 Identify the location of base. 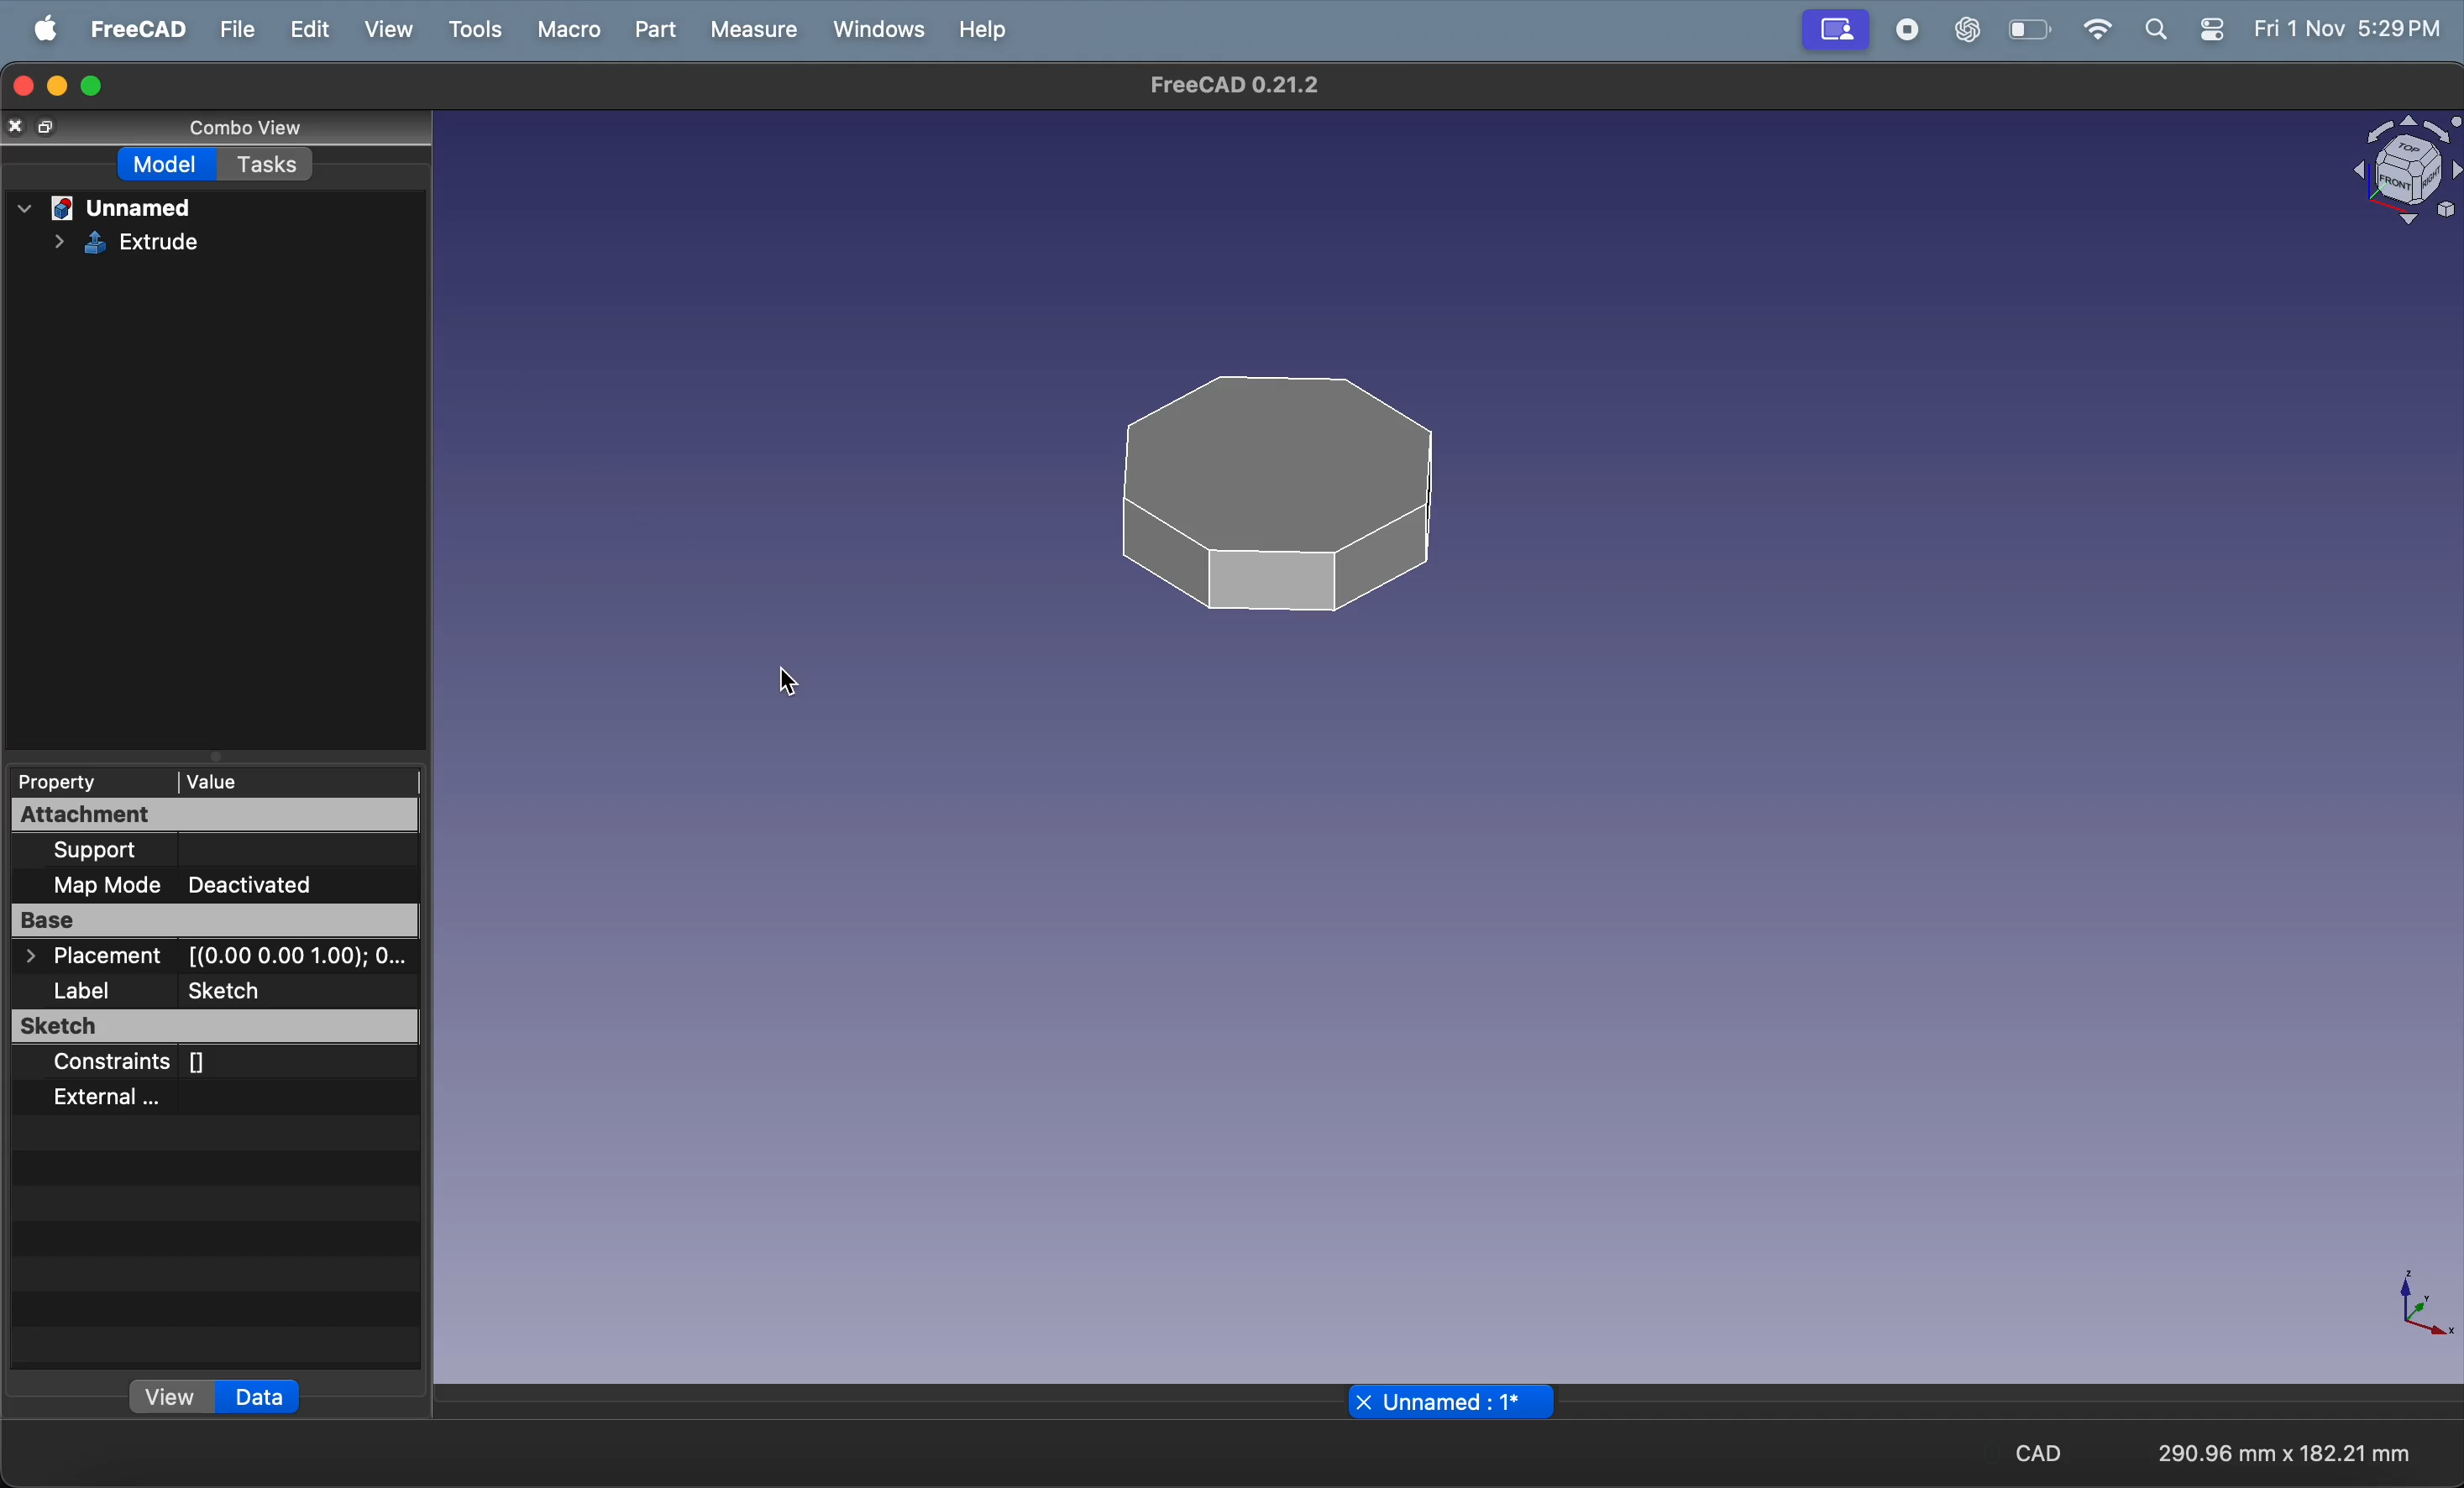
(221, 920).